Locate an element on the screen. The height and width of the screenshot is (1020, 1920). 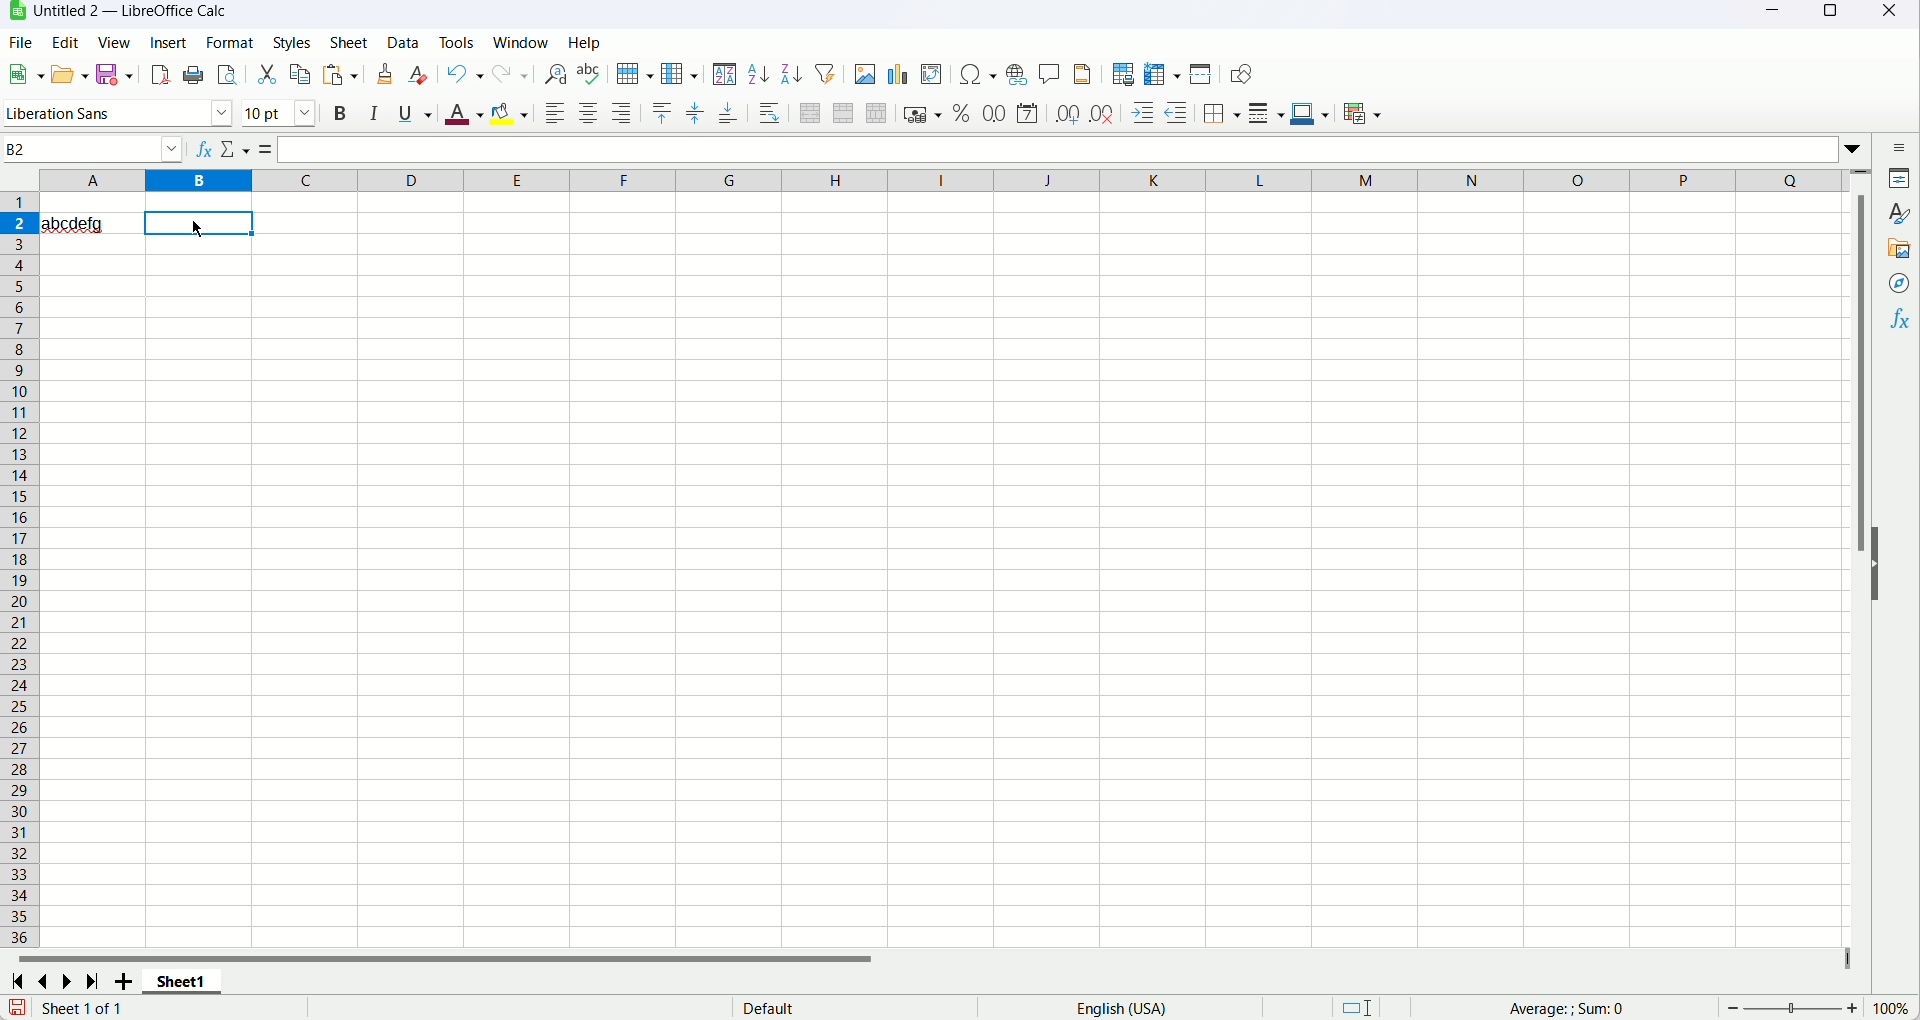
print preview is located at coordinates (225, 75).